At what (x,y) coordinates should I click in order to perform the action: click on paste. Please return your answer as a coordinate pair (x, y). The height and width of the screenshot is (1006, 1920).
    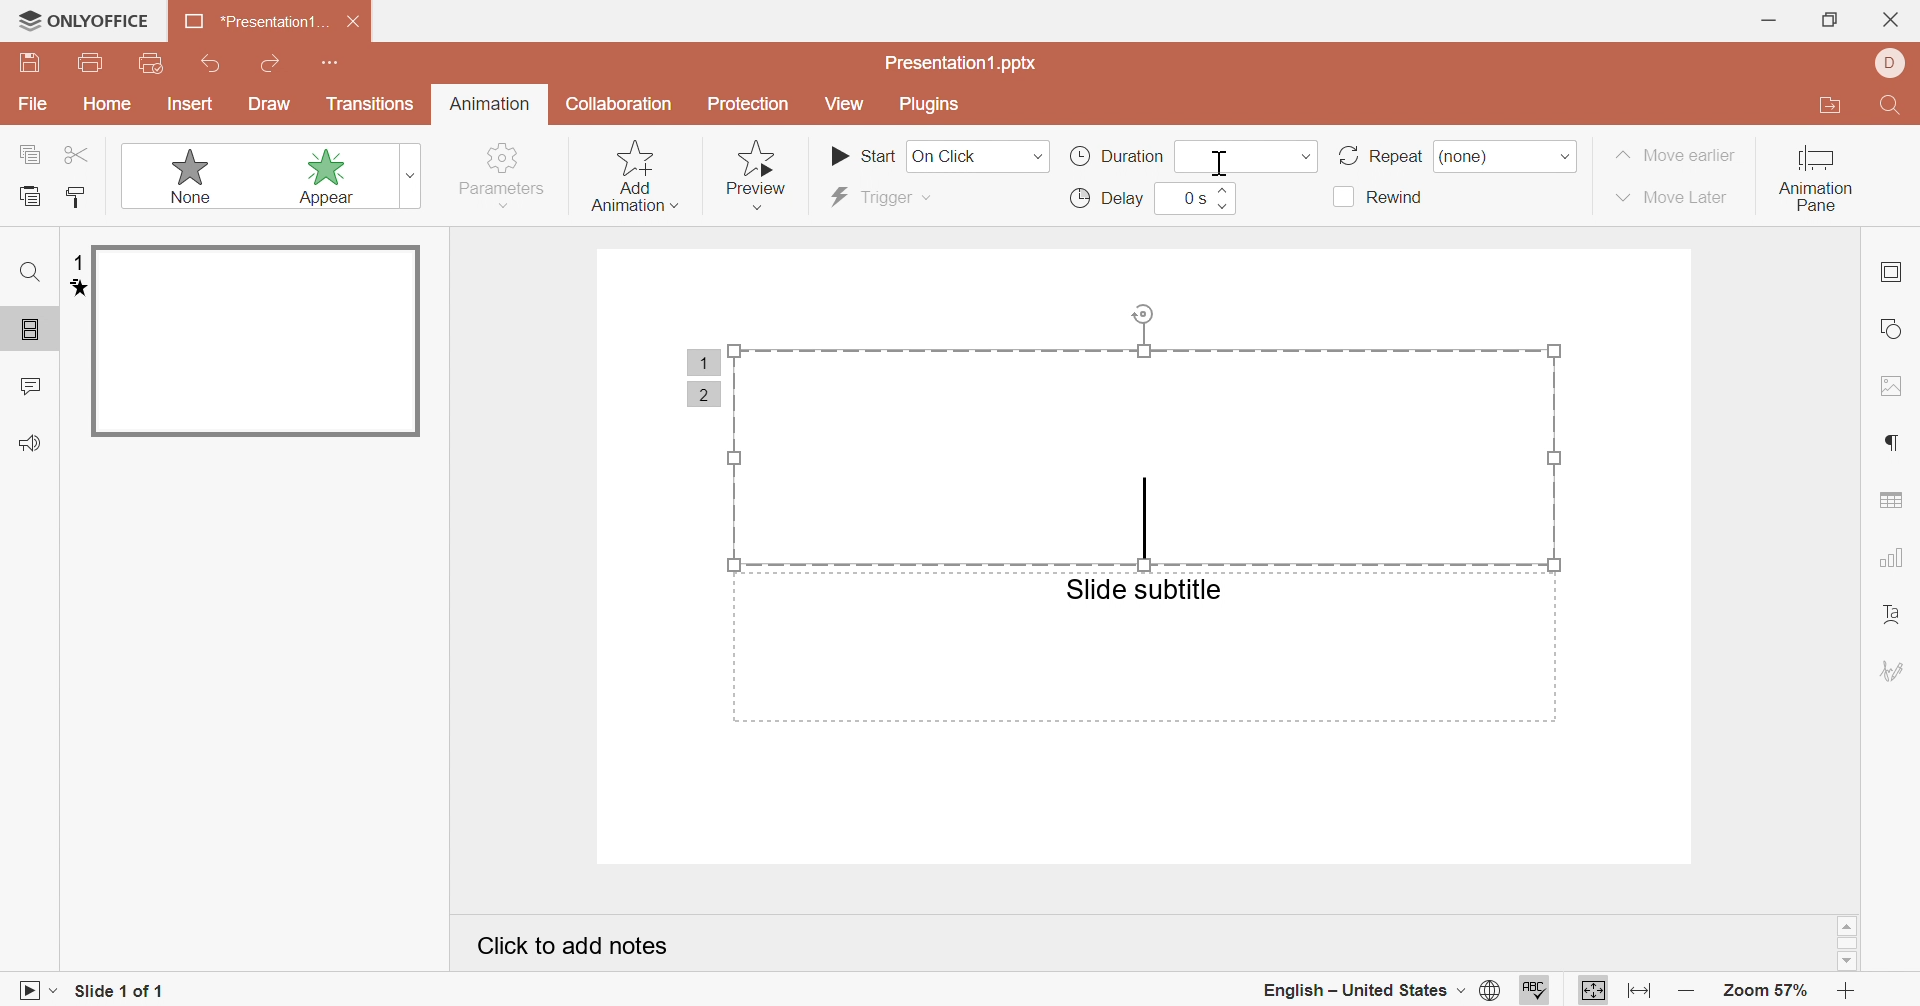
    Looking at the image, I should click on (30, 194).